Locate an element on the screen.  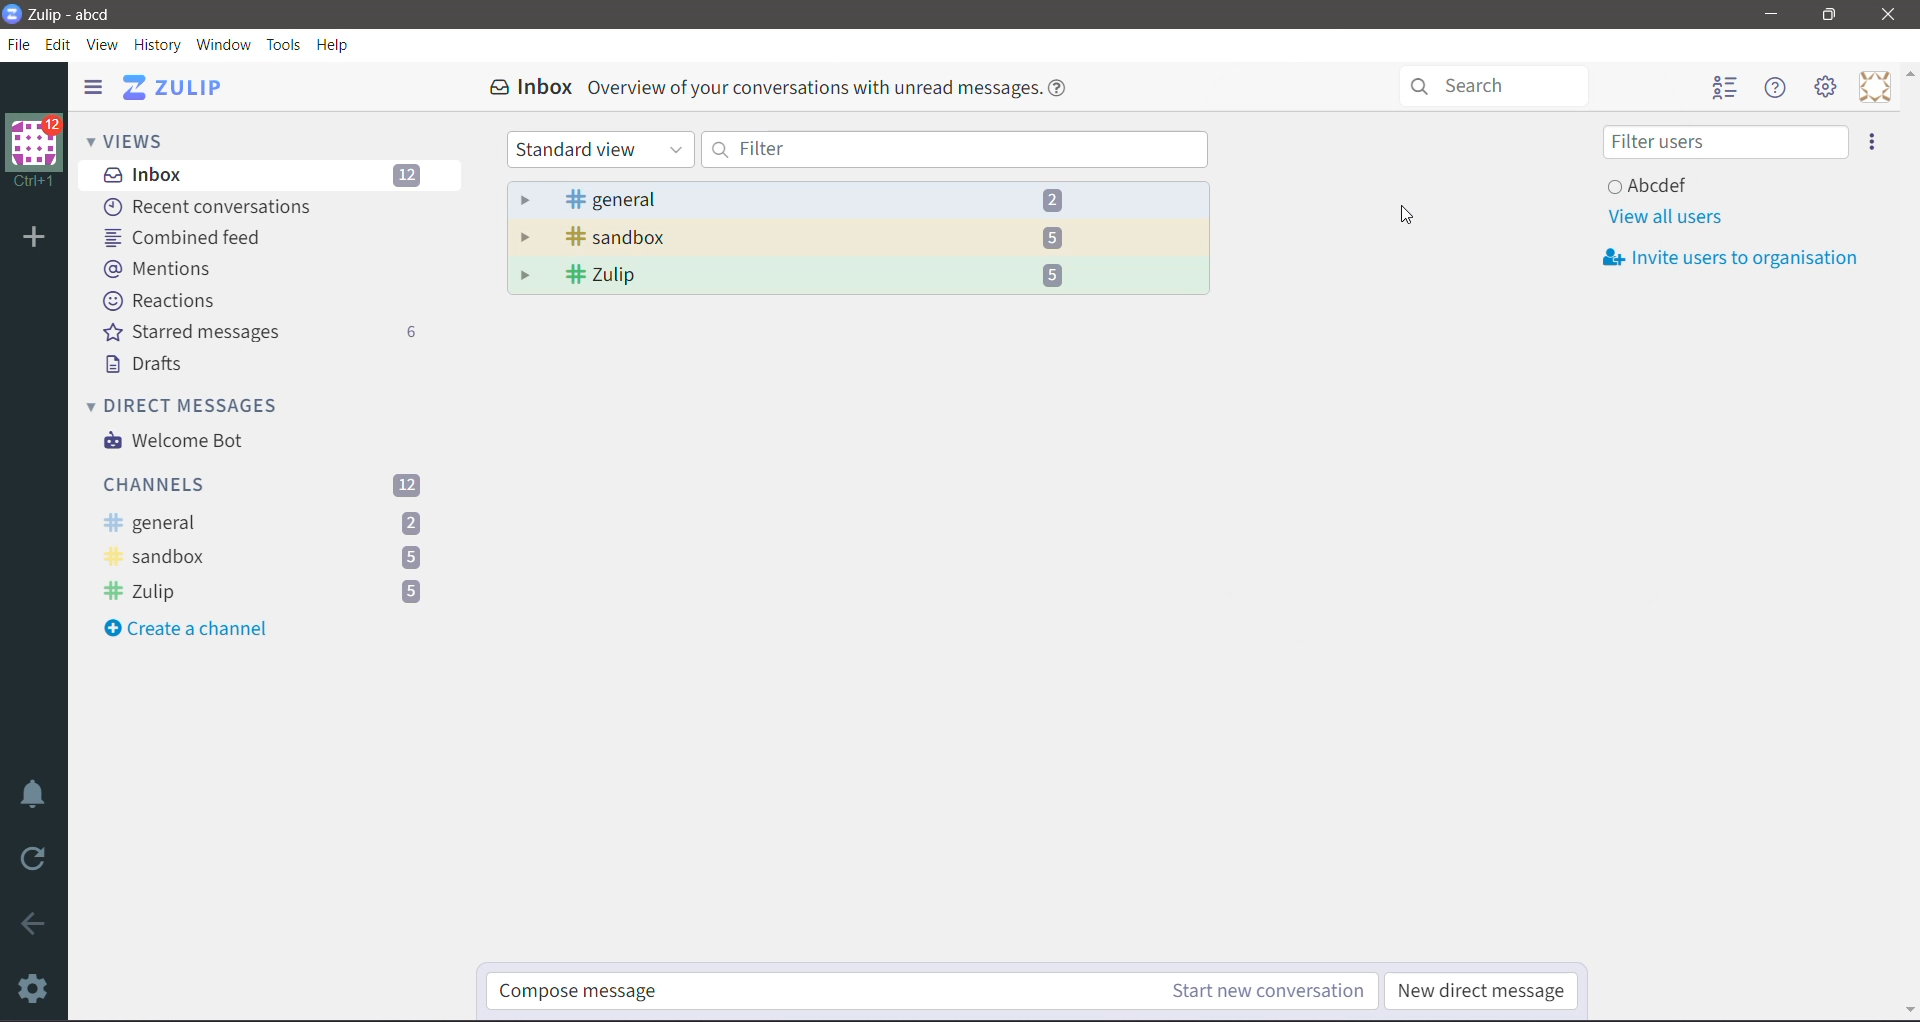
Window is located at coordinates (227, 46).